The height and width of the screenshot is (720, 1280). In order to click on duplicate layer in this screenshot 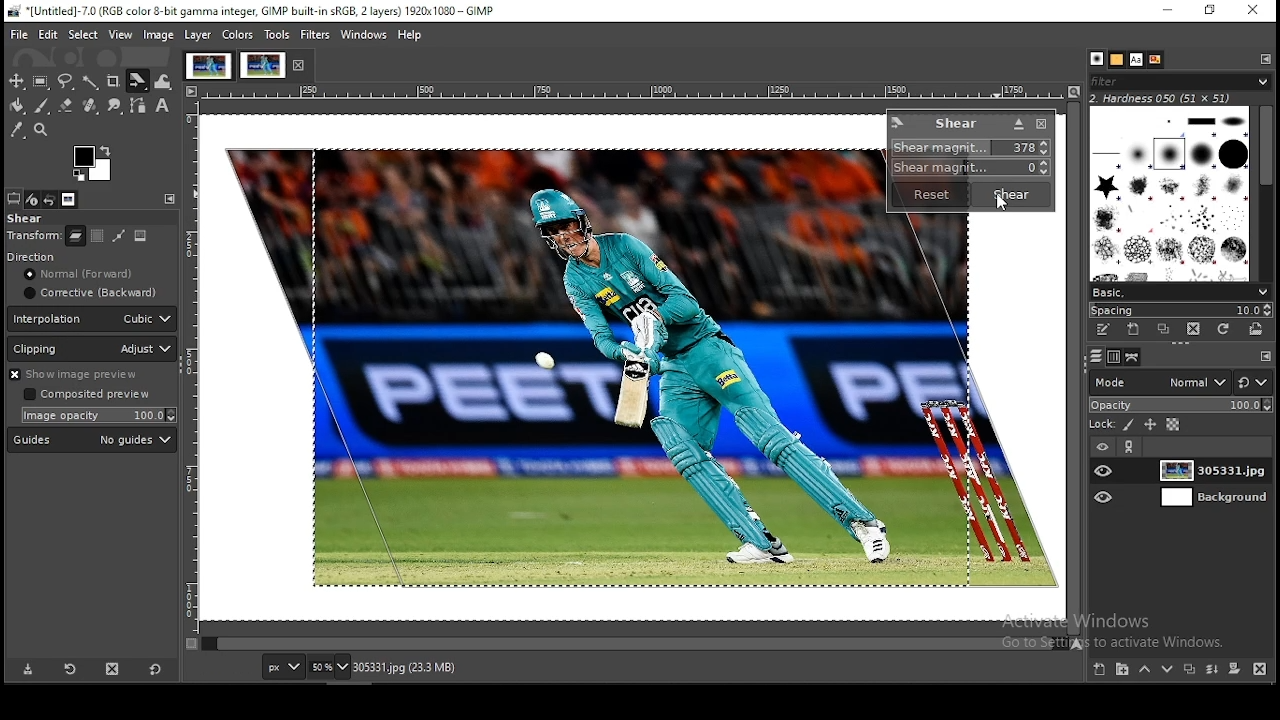, I will do `click(1189, 669)`.